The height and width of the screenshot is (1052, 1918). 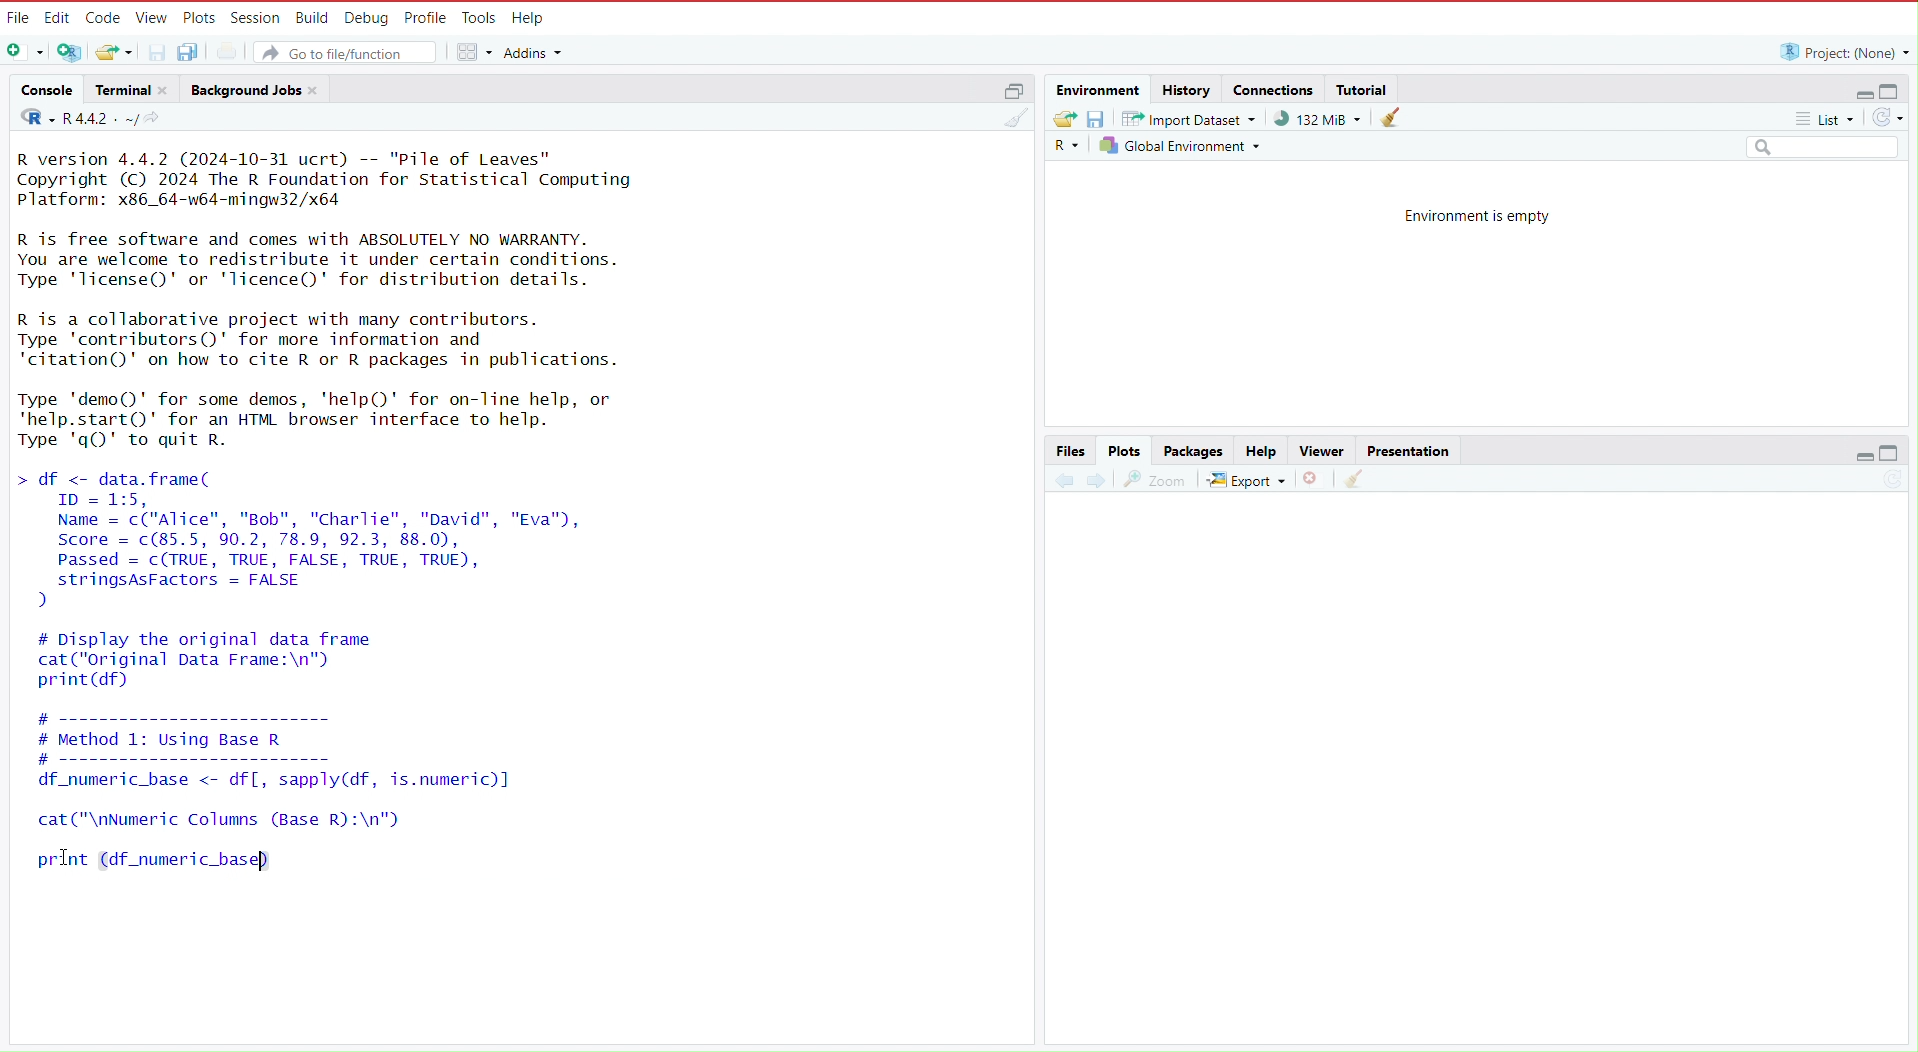 I want to click on R version 4.4.2 (2024-10-31 ucrt) -- "Pile of Leaves"
Copyright (C) 2024 The R Foundation for Statistical Computing
Platform: x86_64-w64-mingw32/x64, so click(x=335, y=178).